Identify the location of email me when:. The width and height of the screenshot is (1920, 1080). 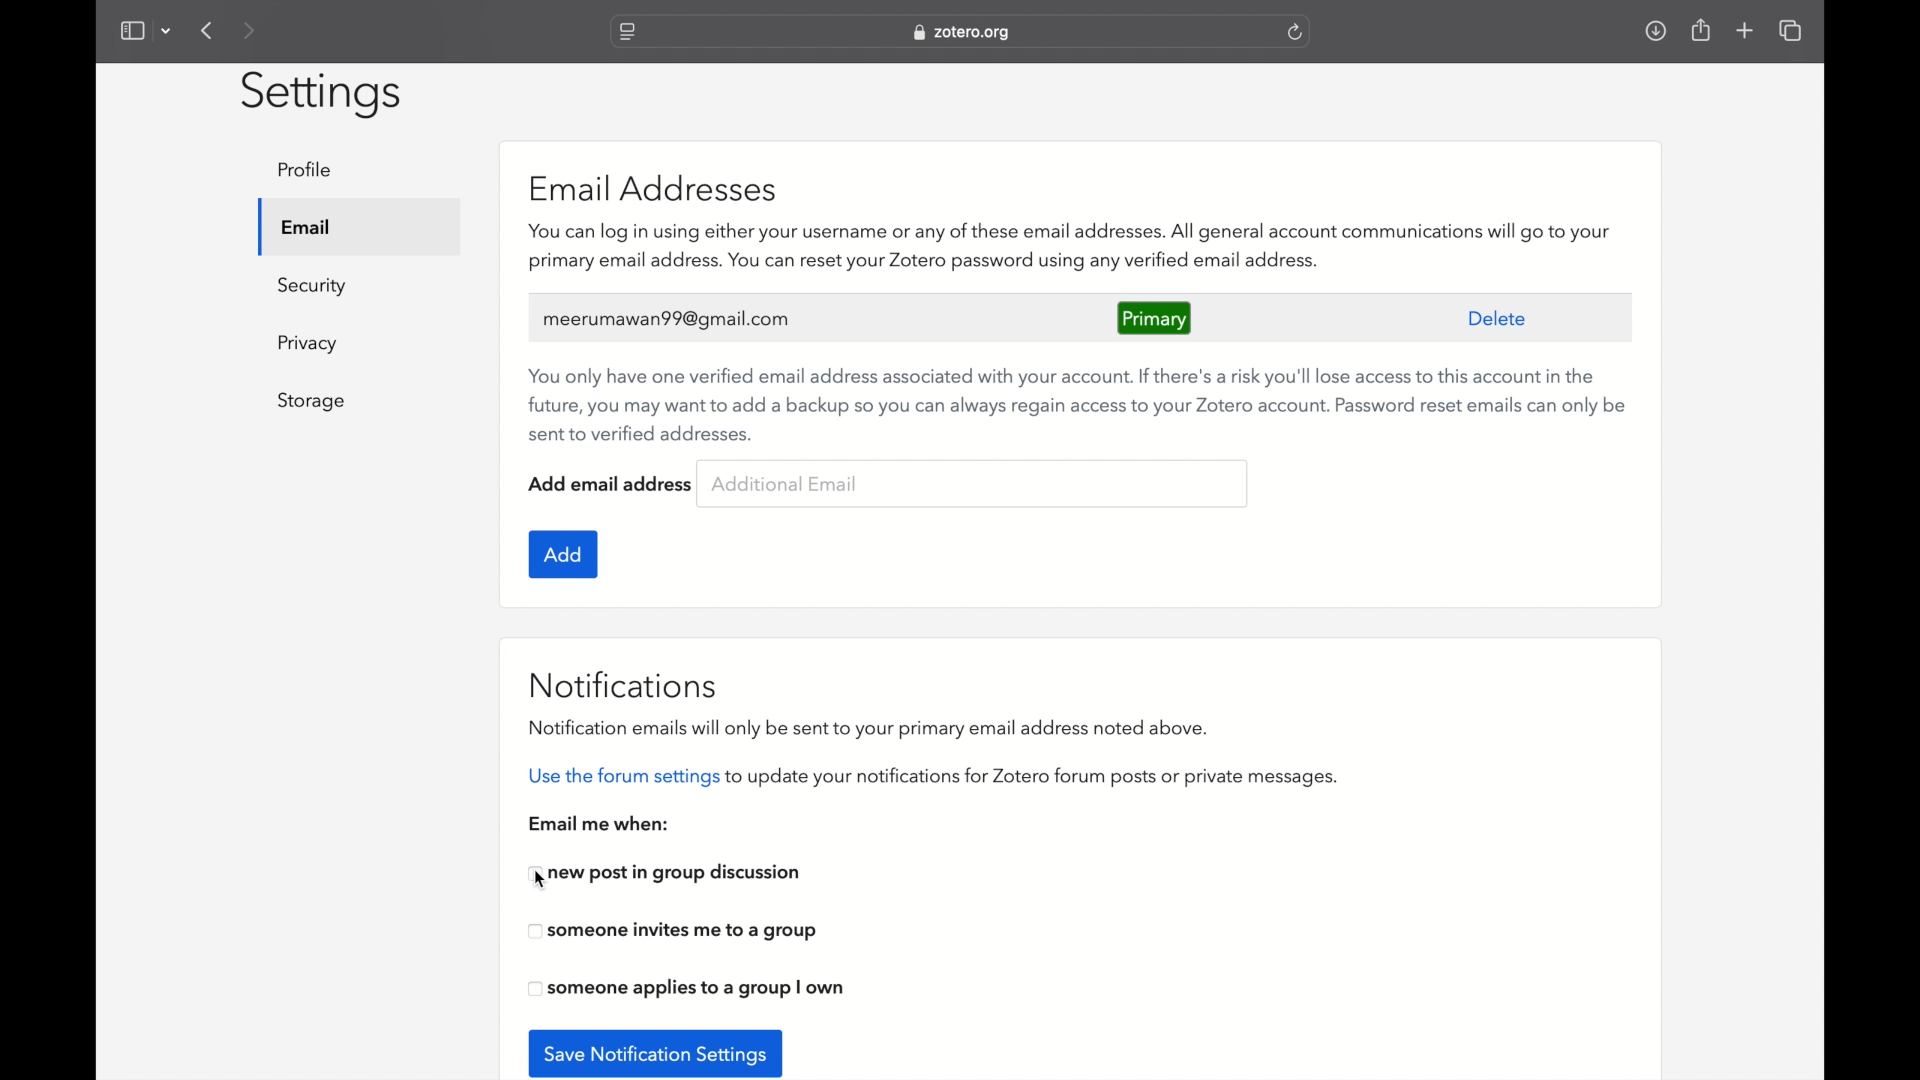
(601, 824).